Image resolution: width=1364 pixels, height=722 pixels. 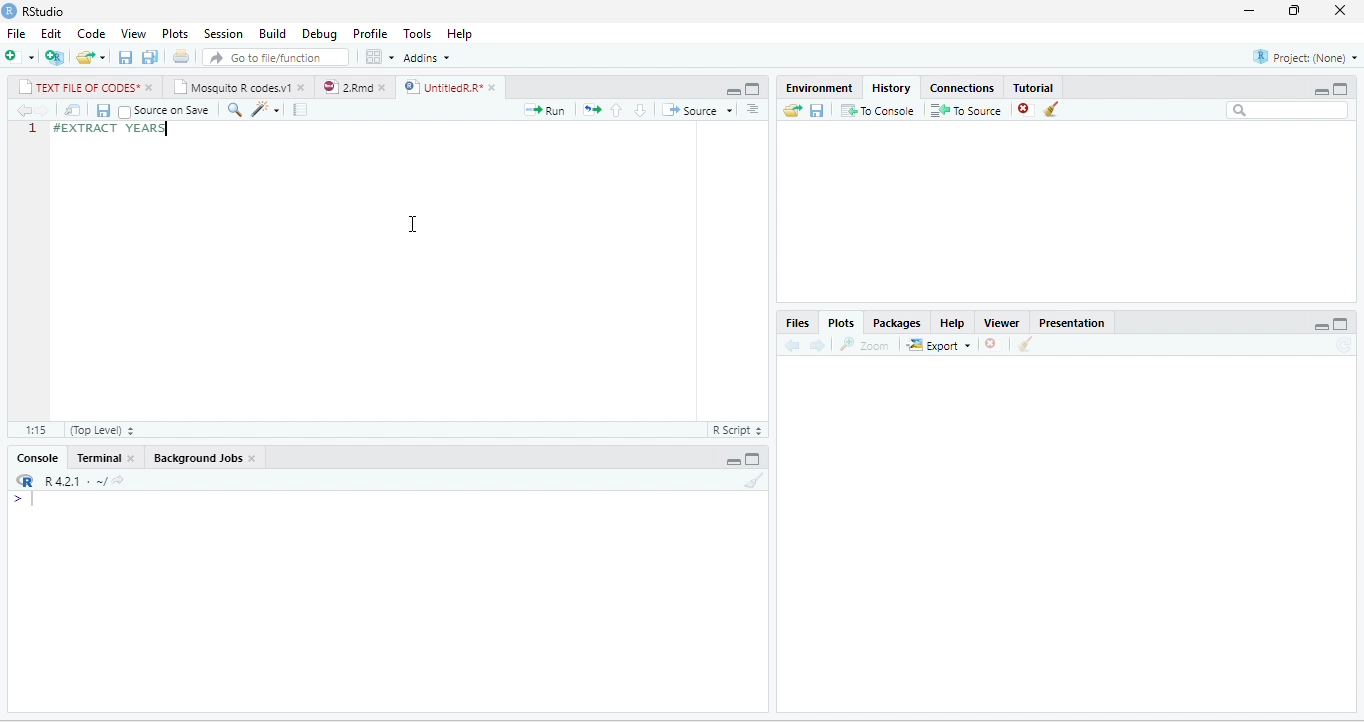 I want to click on save, so click(x=817, y=110).